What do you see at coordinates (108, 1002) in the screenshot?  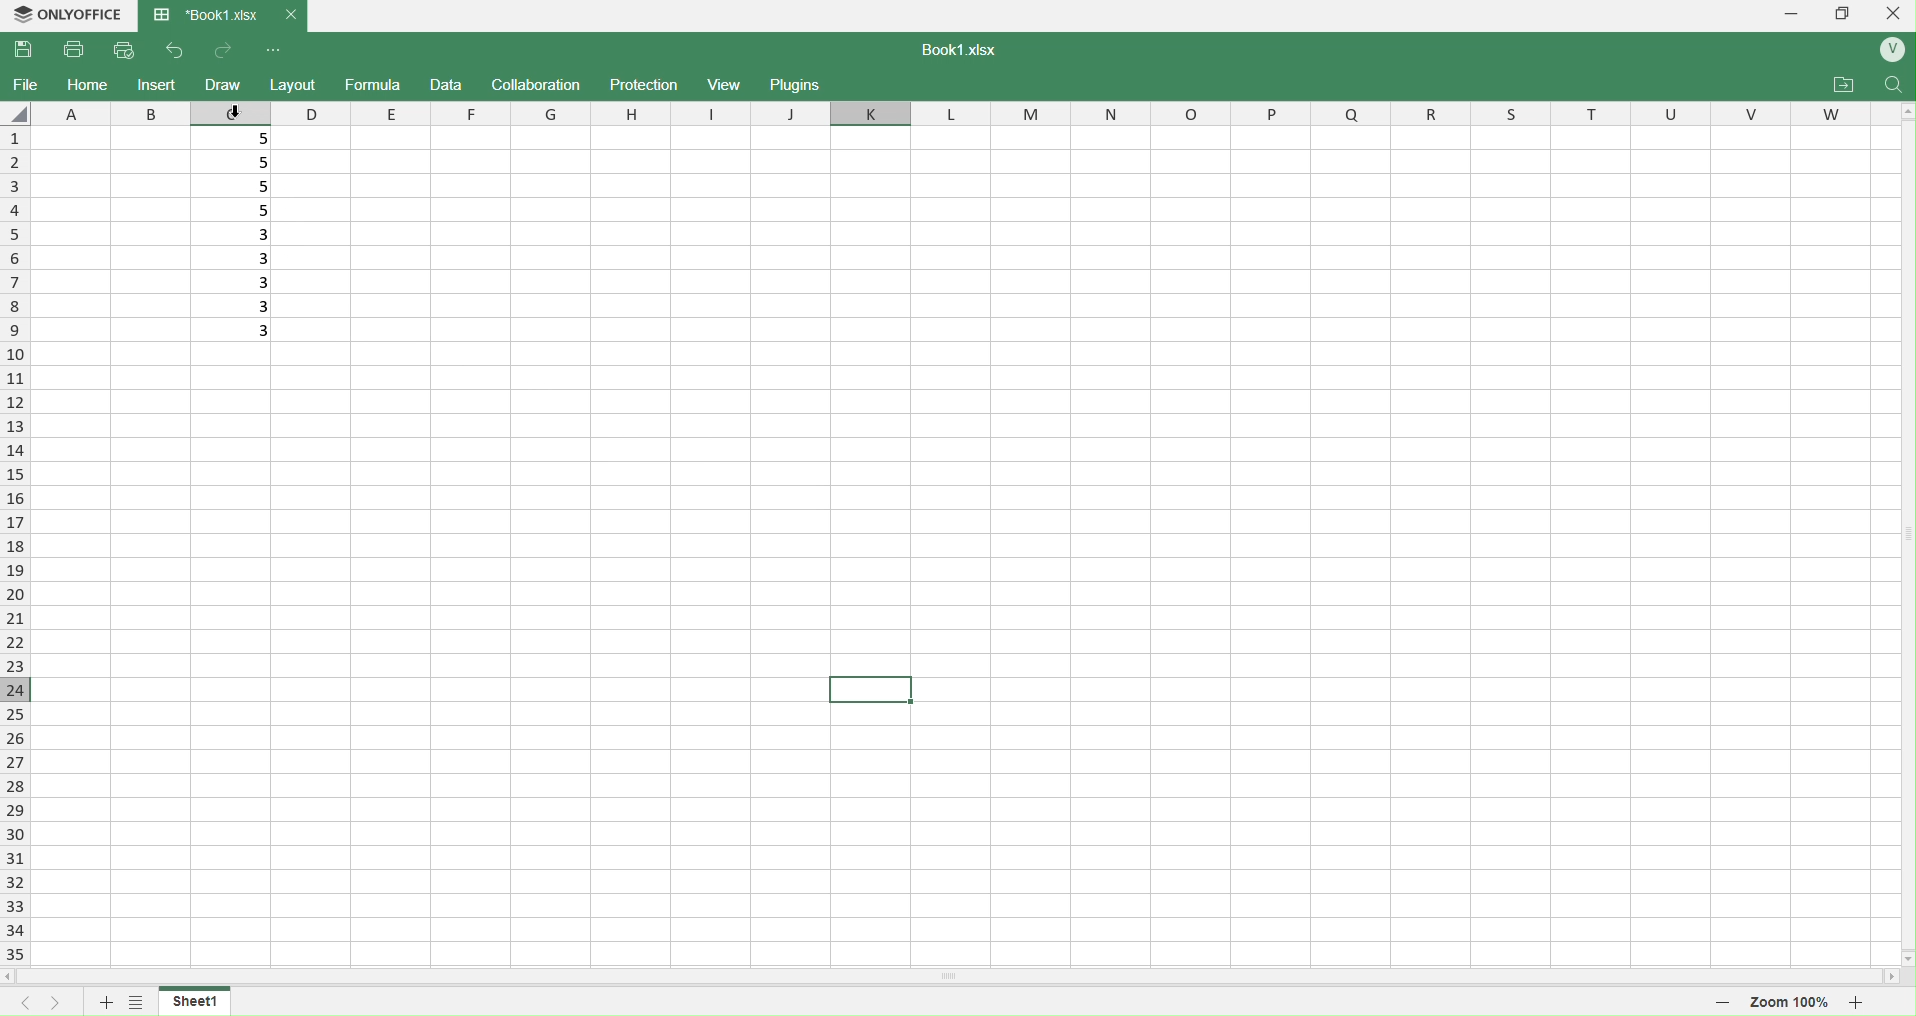 I see `new sheet` at bounding box center [108, 1002].